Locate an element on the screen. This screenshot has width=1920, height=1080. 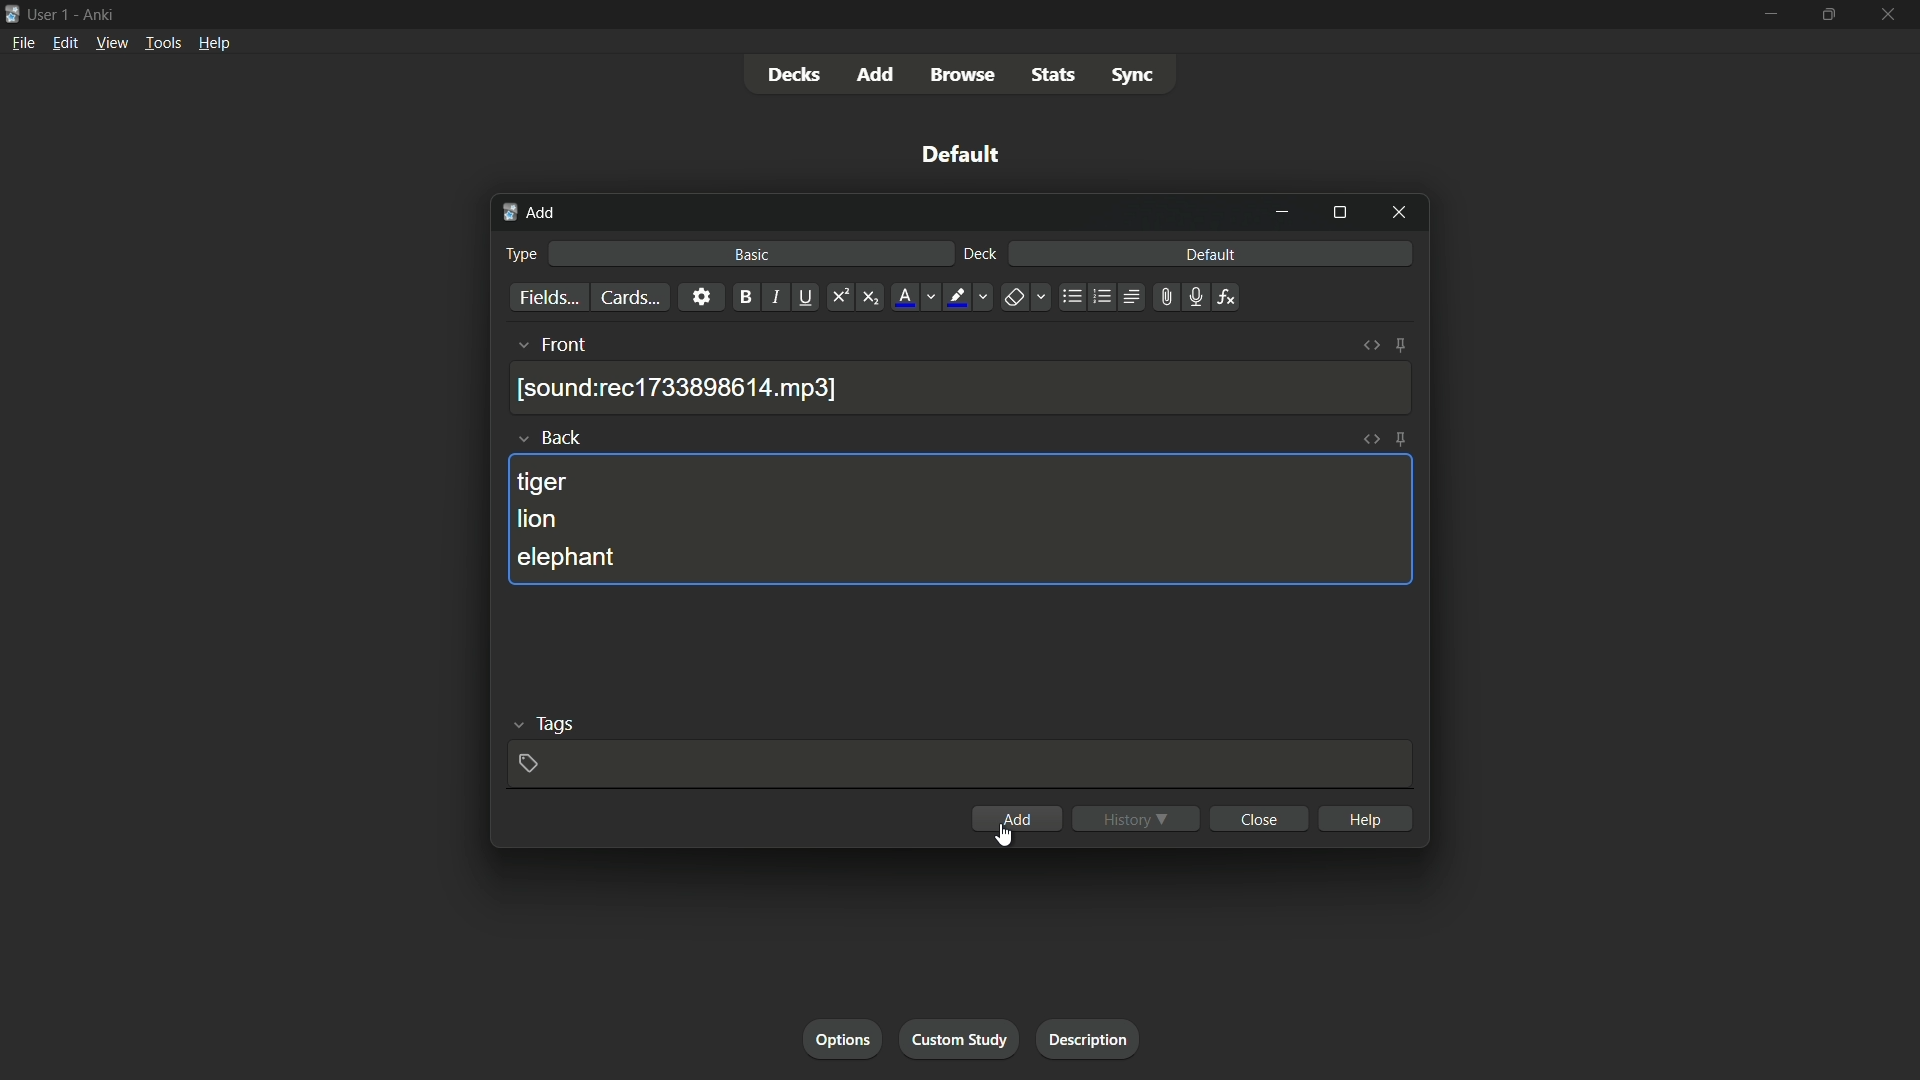
toggle html editor is located at coordinates (1371, 440).